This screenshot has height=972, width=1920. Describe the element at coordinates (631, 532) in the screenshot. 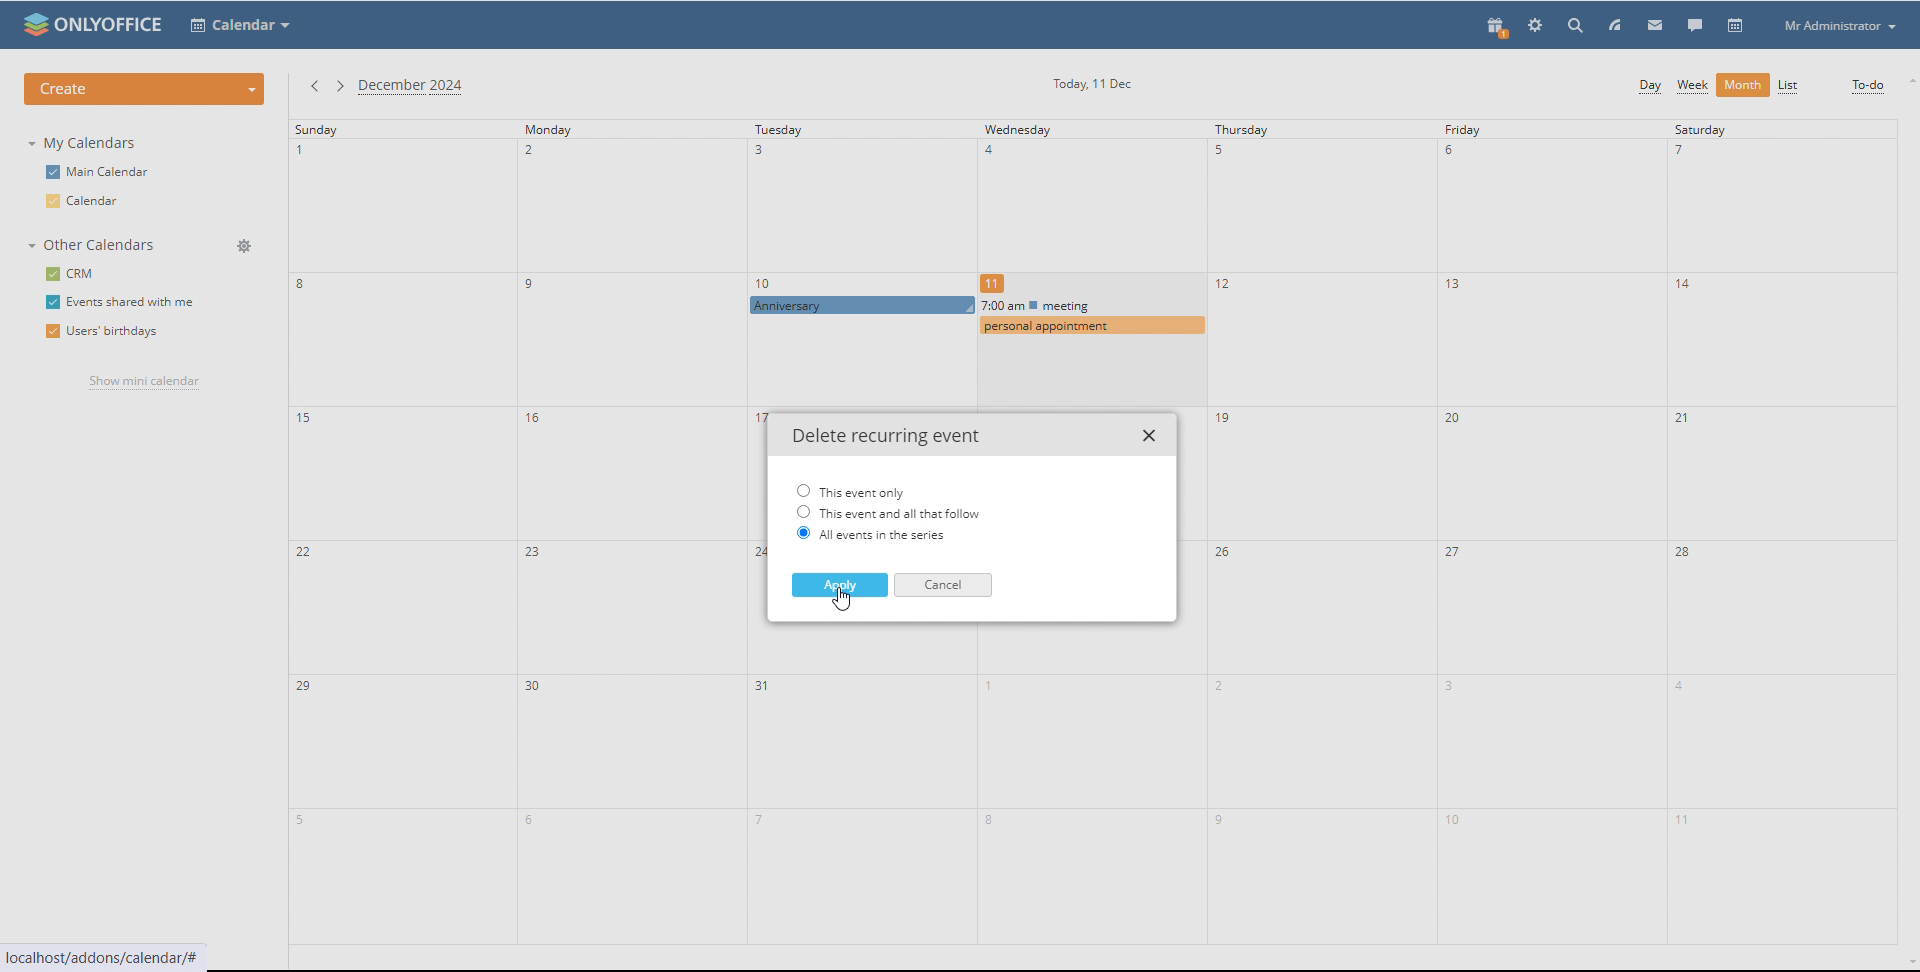

I see `monday` at that location.